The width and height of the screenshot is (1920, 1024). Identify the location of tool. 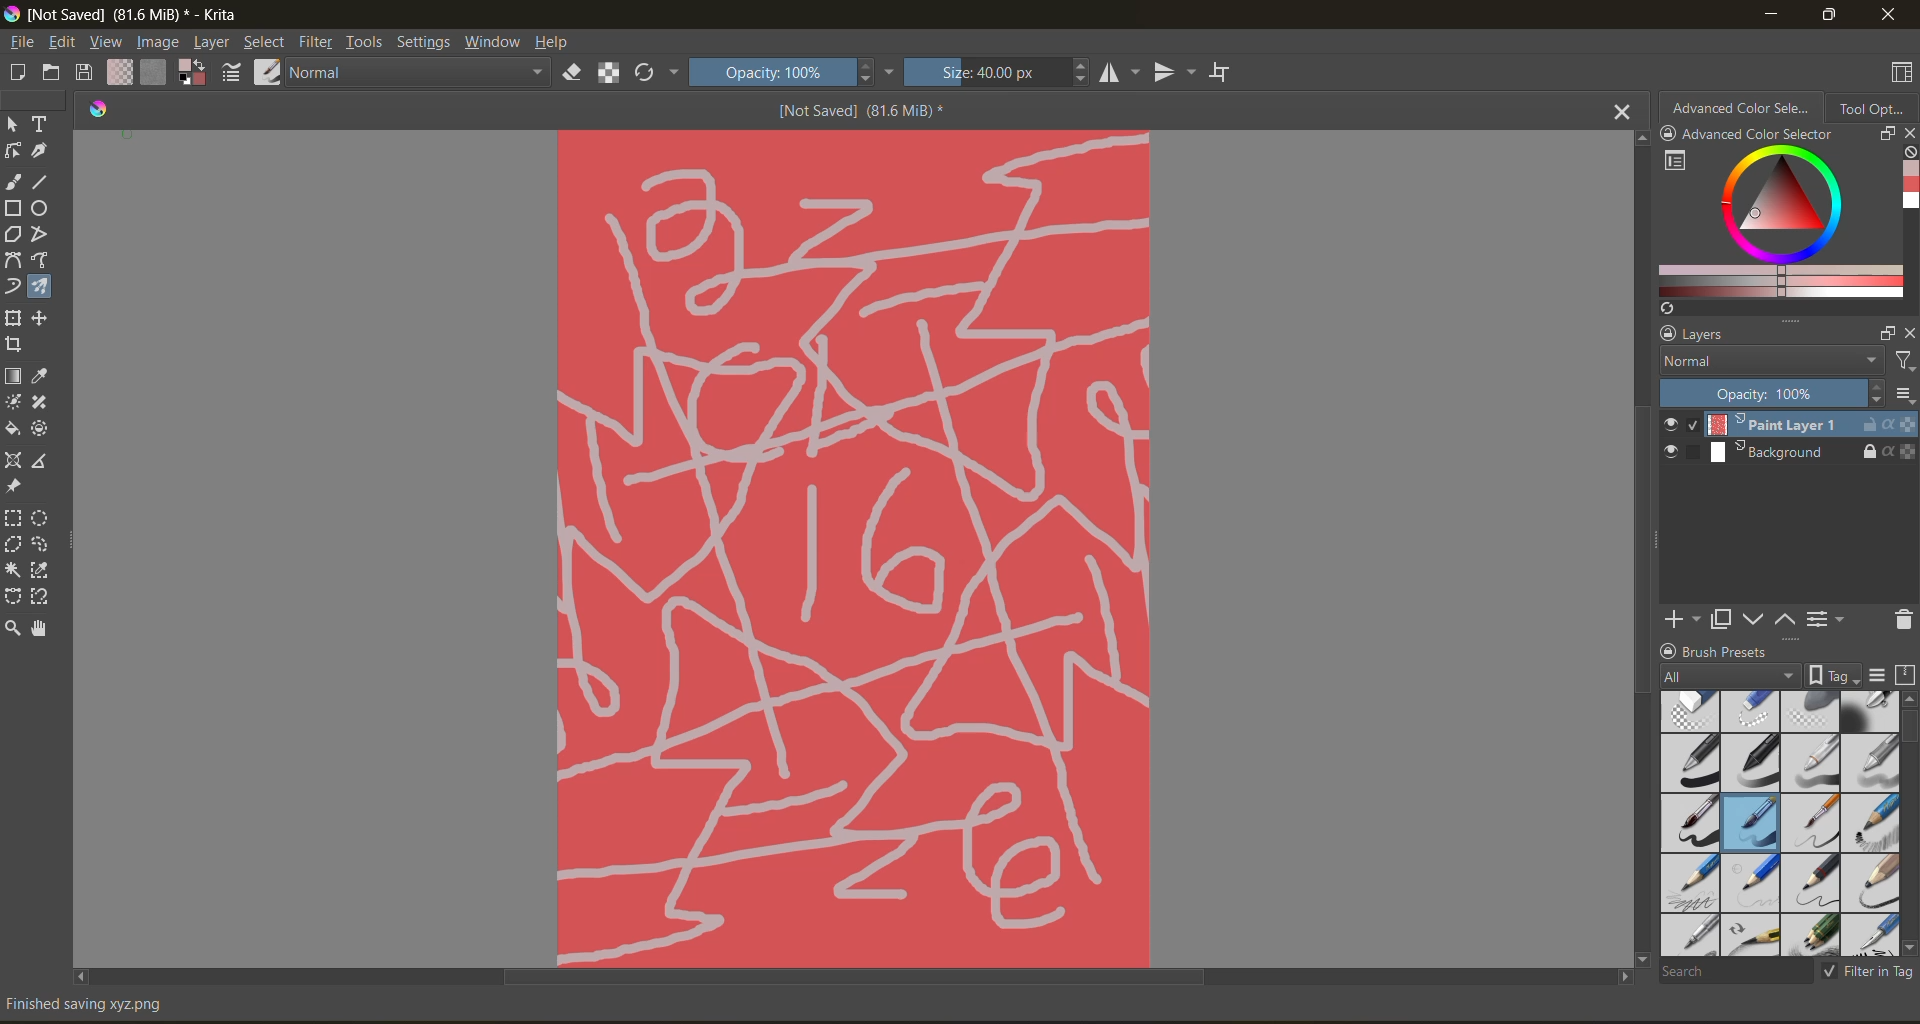
(14, 460).